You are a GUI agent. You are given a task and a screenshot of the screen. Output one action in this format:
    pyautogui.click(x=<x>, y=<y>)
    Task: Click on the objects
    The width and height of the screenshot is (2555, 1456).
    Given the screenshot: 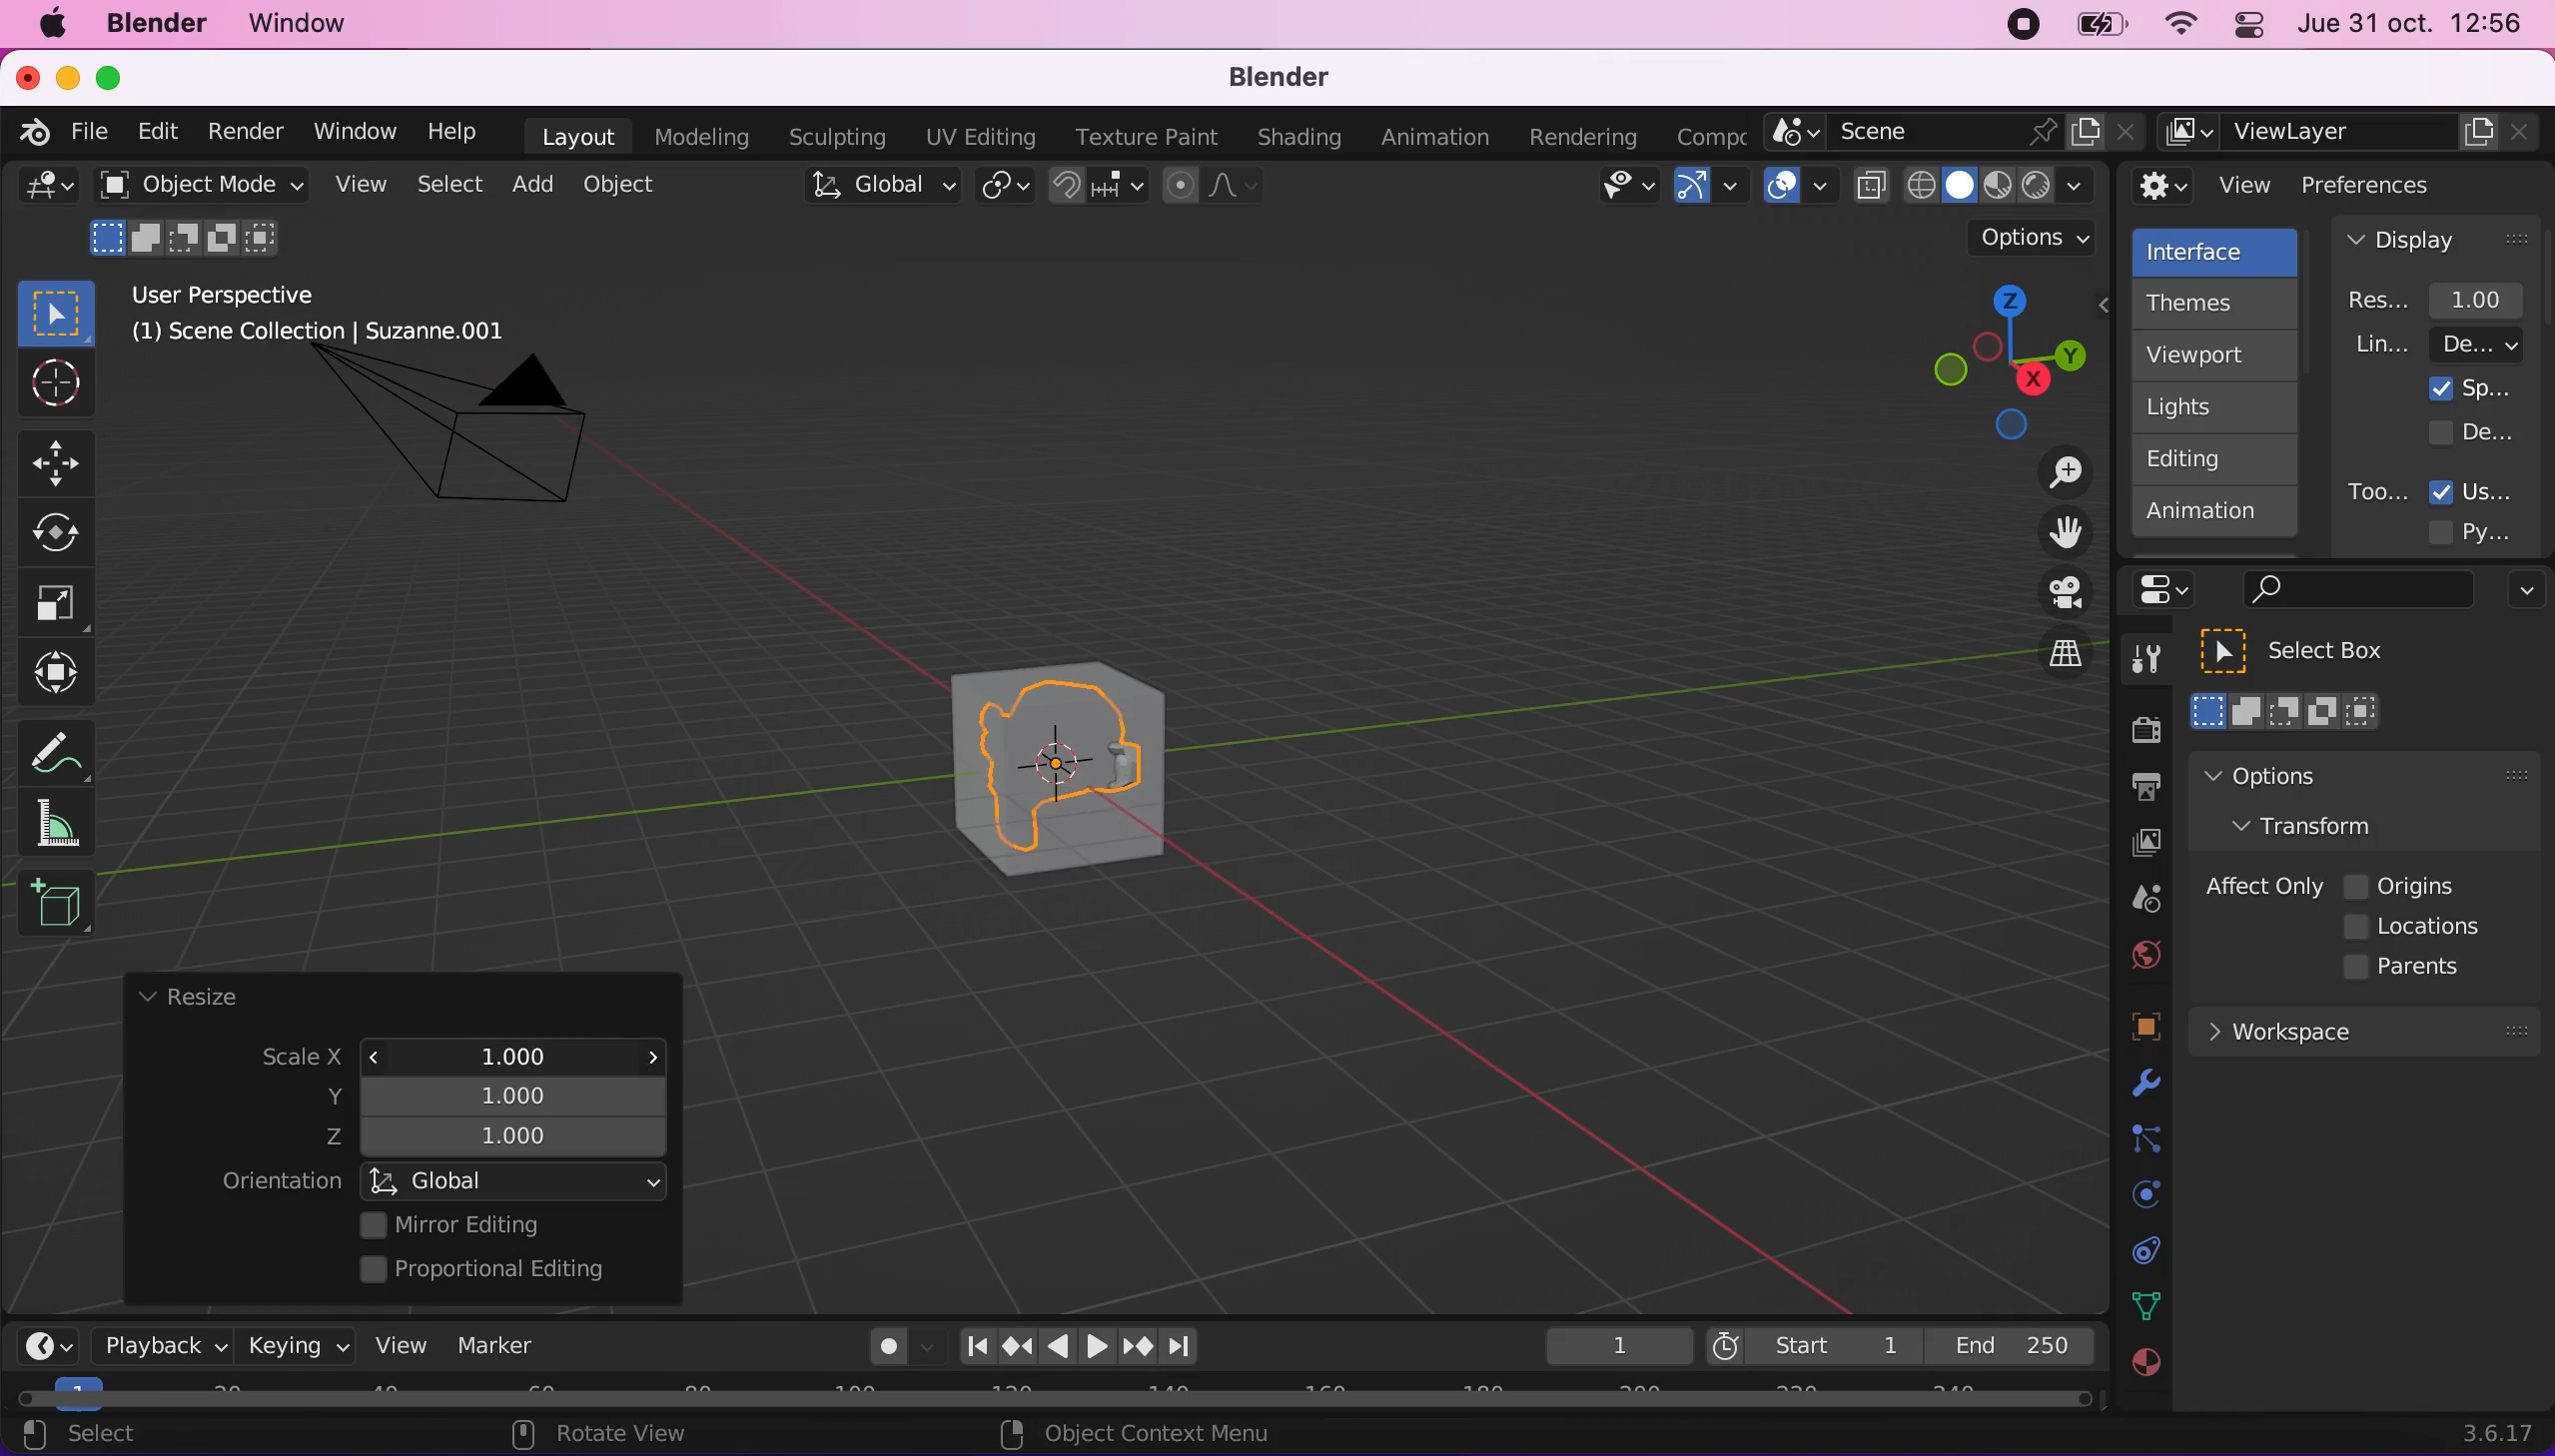 What is the action you would take?
    pyautogui.click(x=2121, y=1029)
    